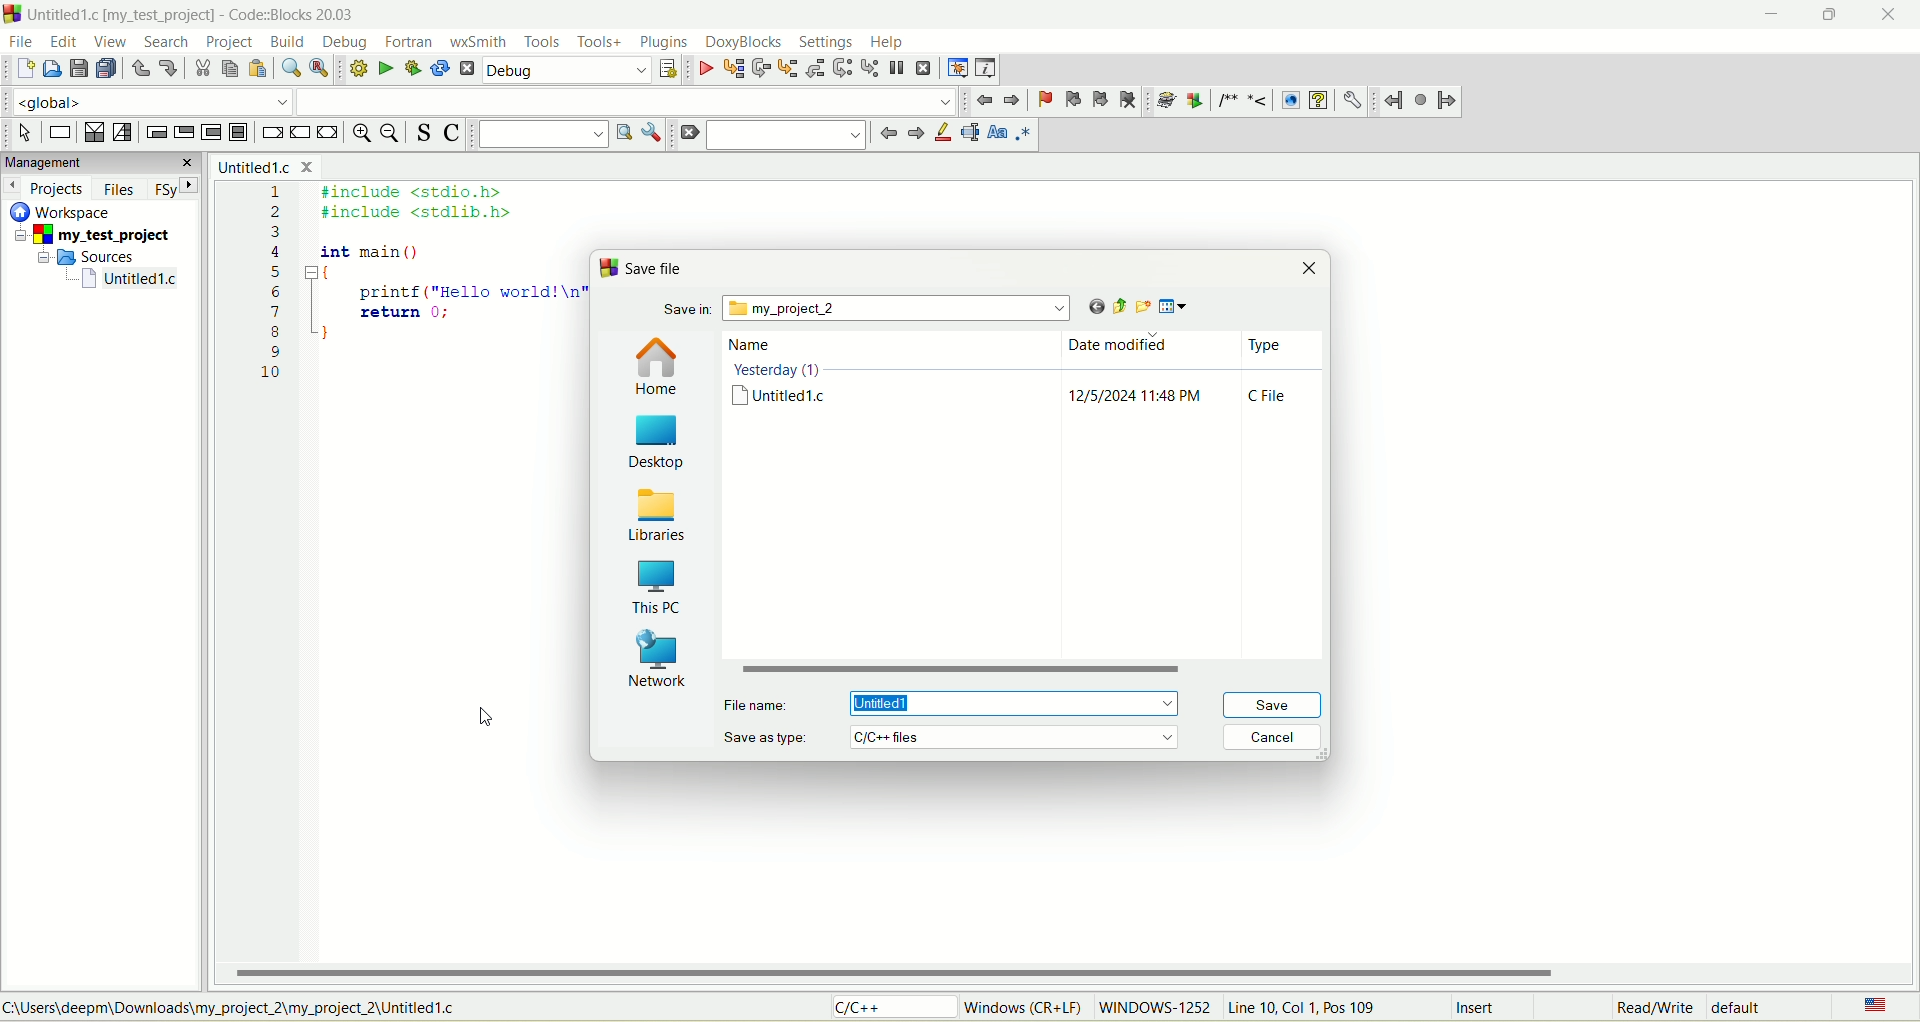  Describe the element at coordinates (1179, 307) in the screenshot. I see `view` at that location.